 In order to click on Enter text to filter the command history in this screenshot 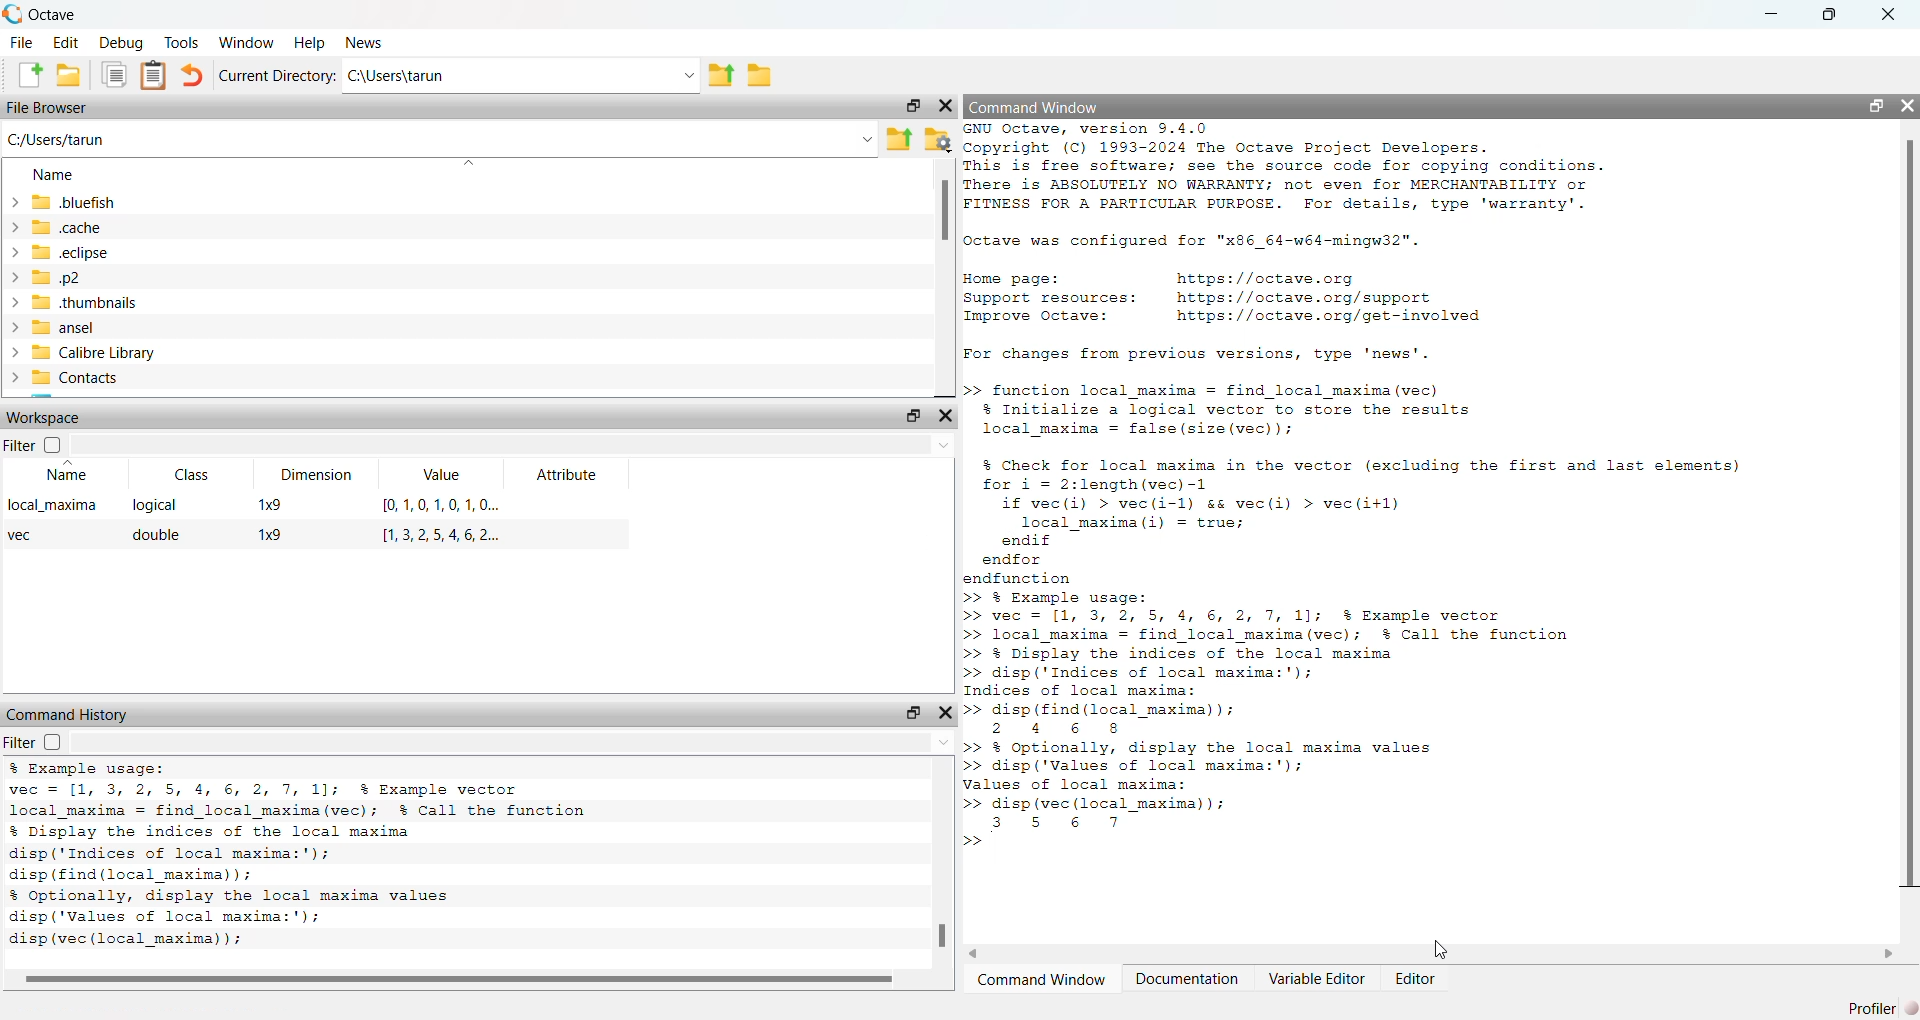, I will do `click(514, 741)`.